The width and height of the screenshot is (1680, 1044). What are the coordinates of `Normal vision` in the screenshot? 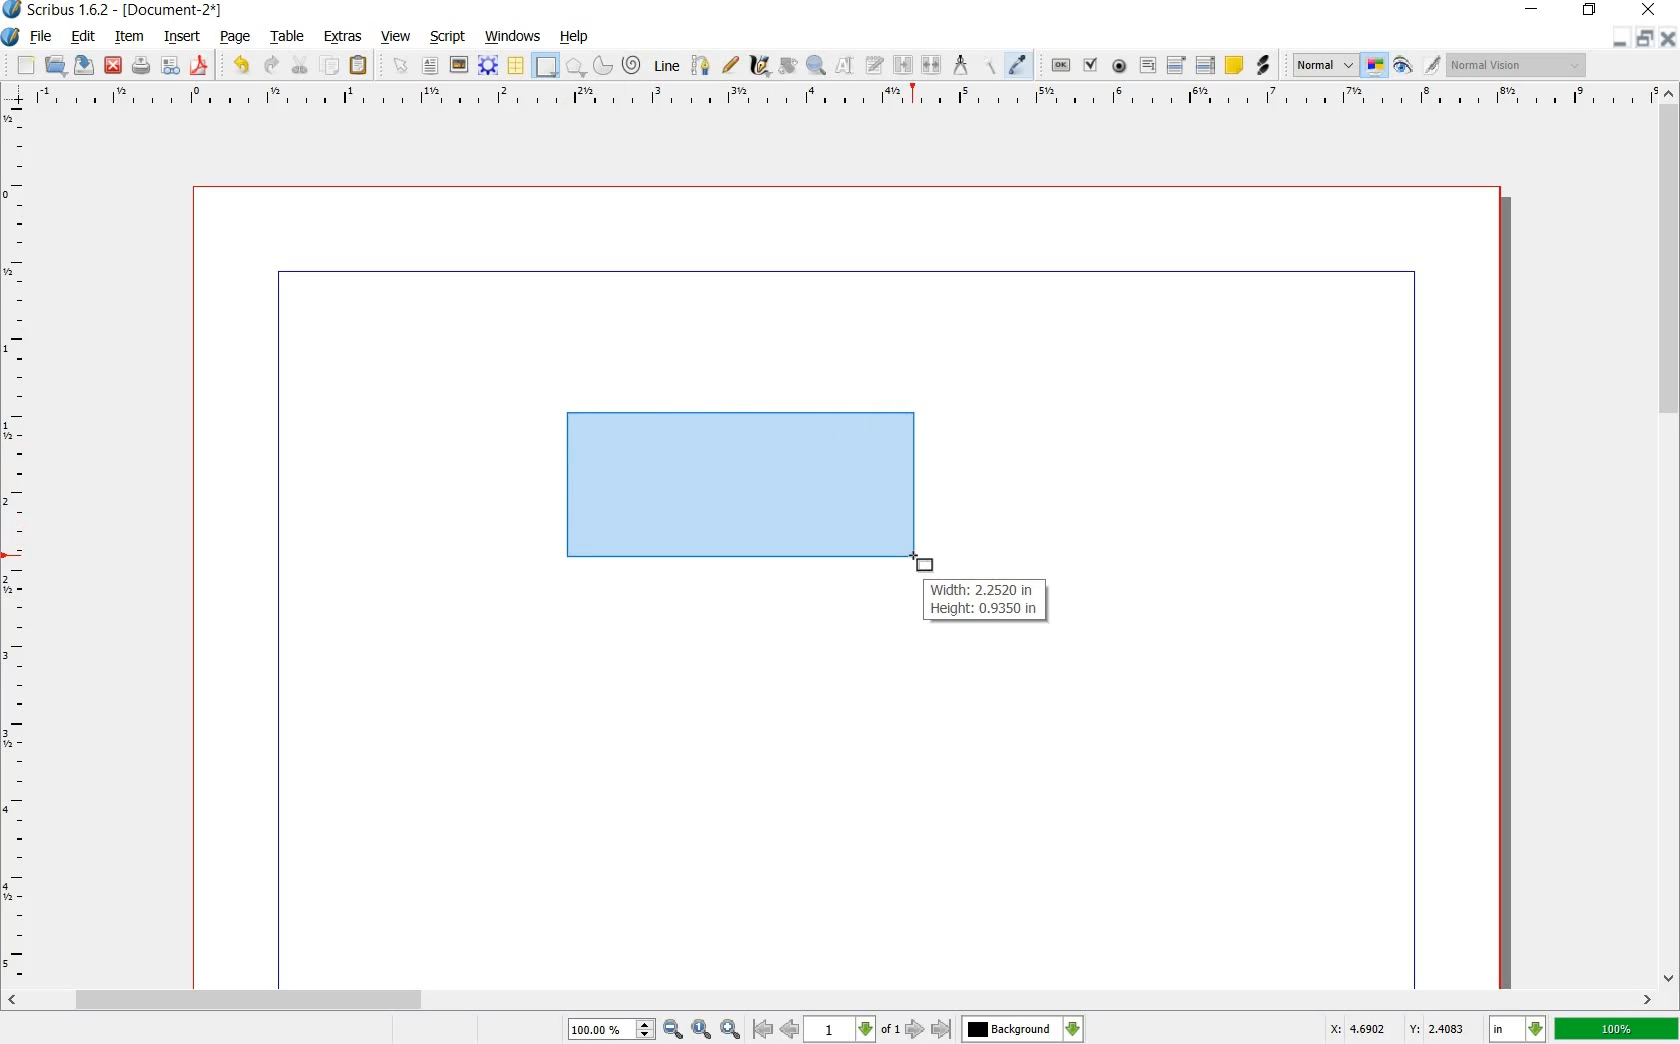 It's located at (1515, 65).